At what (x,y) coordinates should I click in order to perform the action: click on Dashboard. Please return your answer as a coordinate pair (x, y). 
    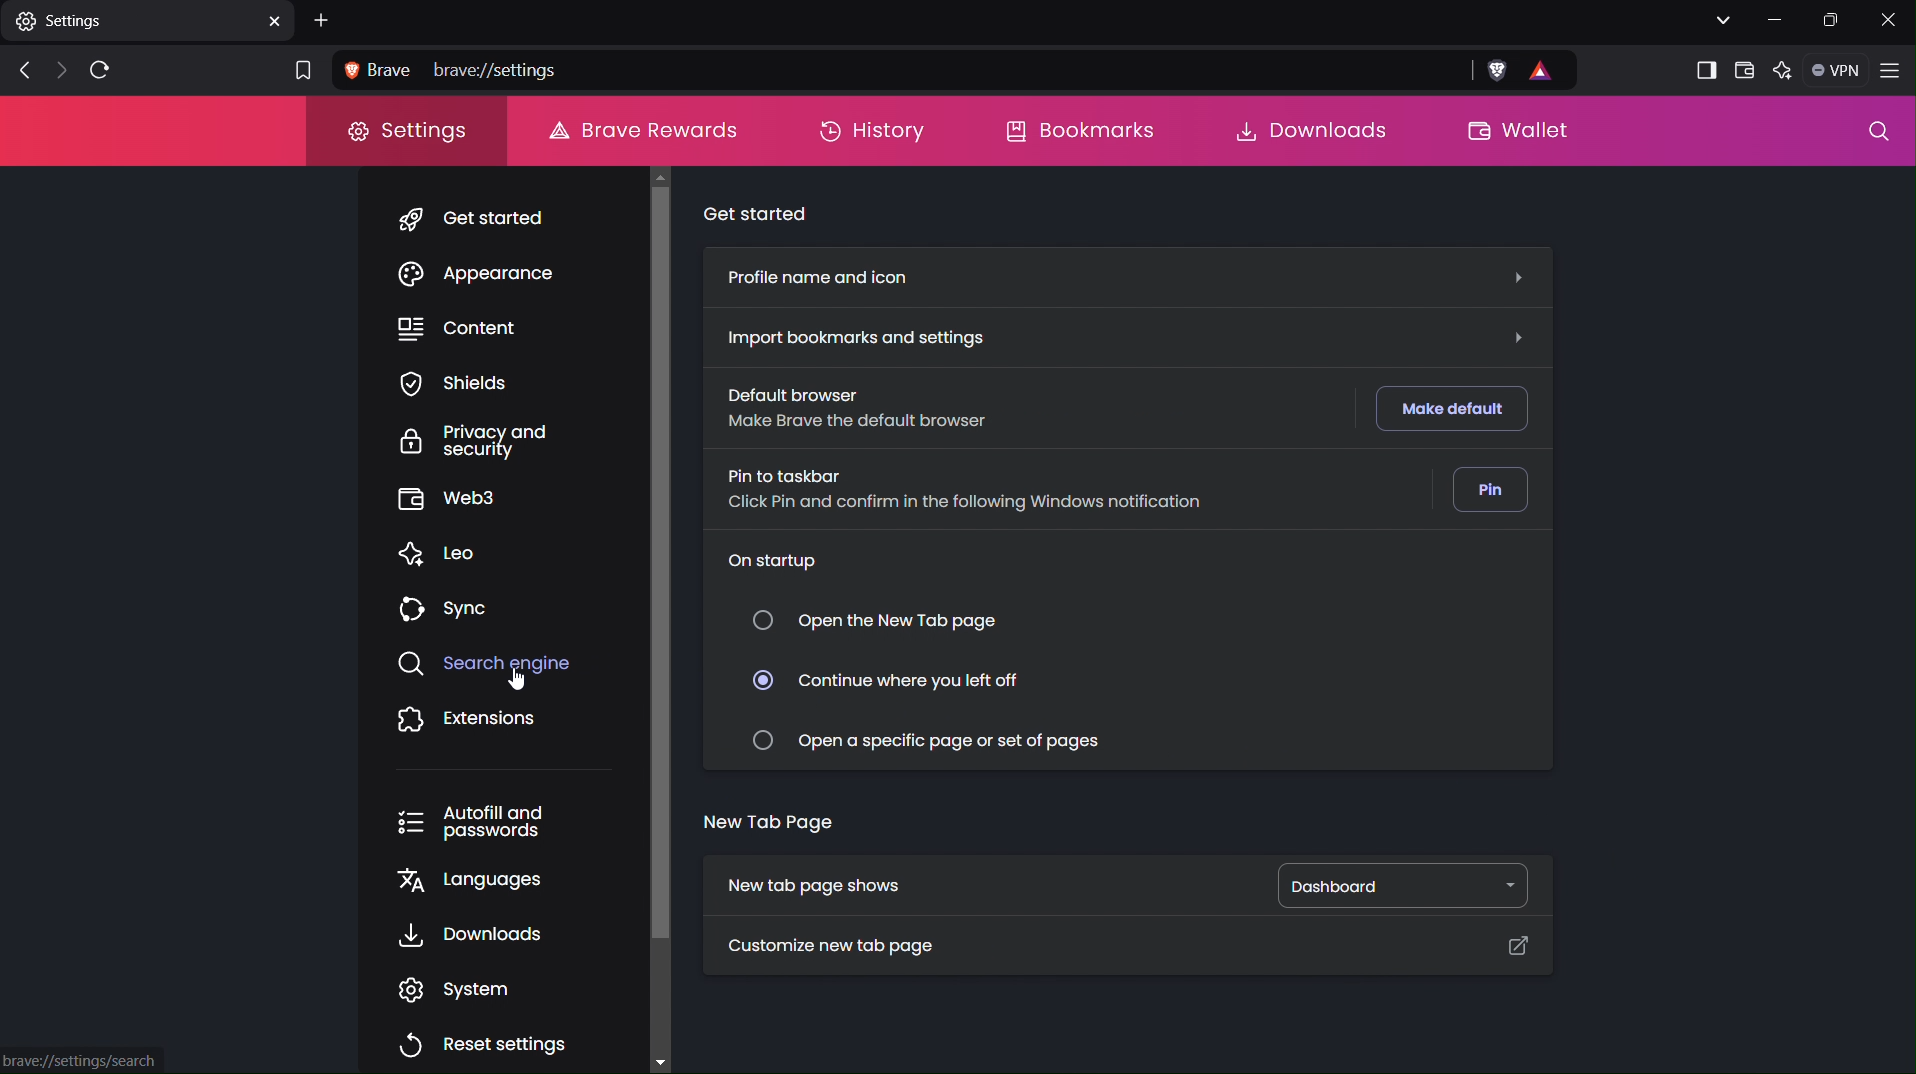
    Looking at the image, I should click on (1409, 884).